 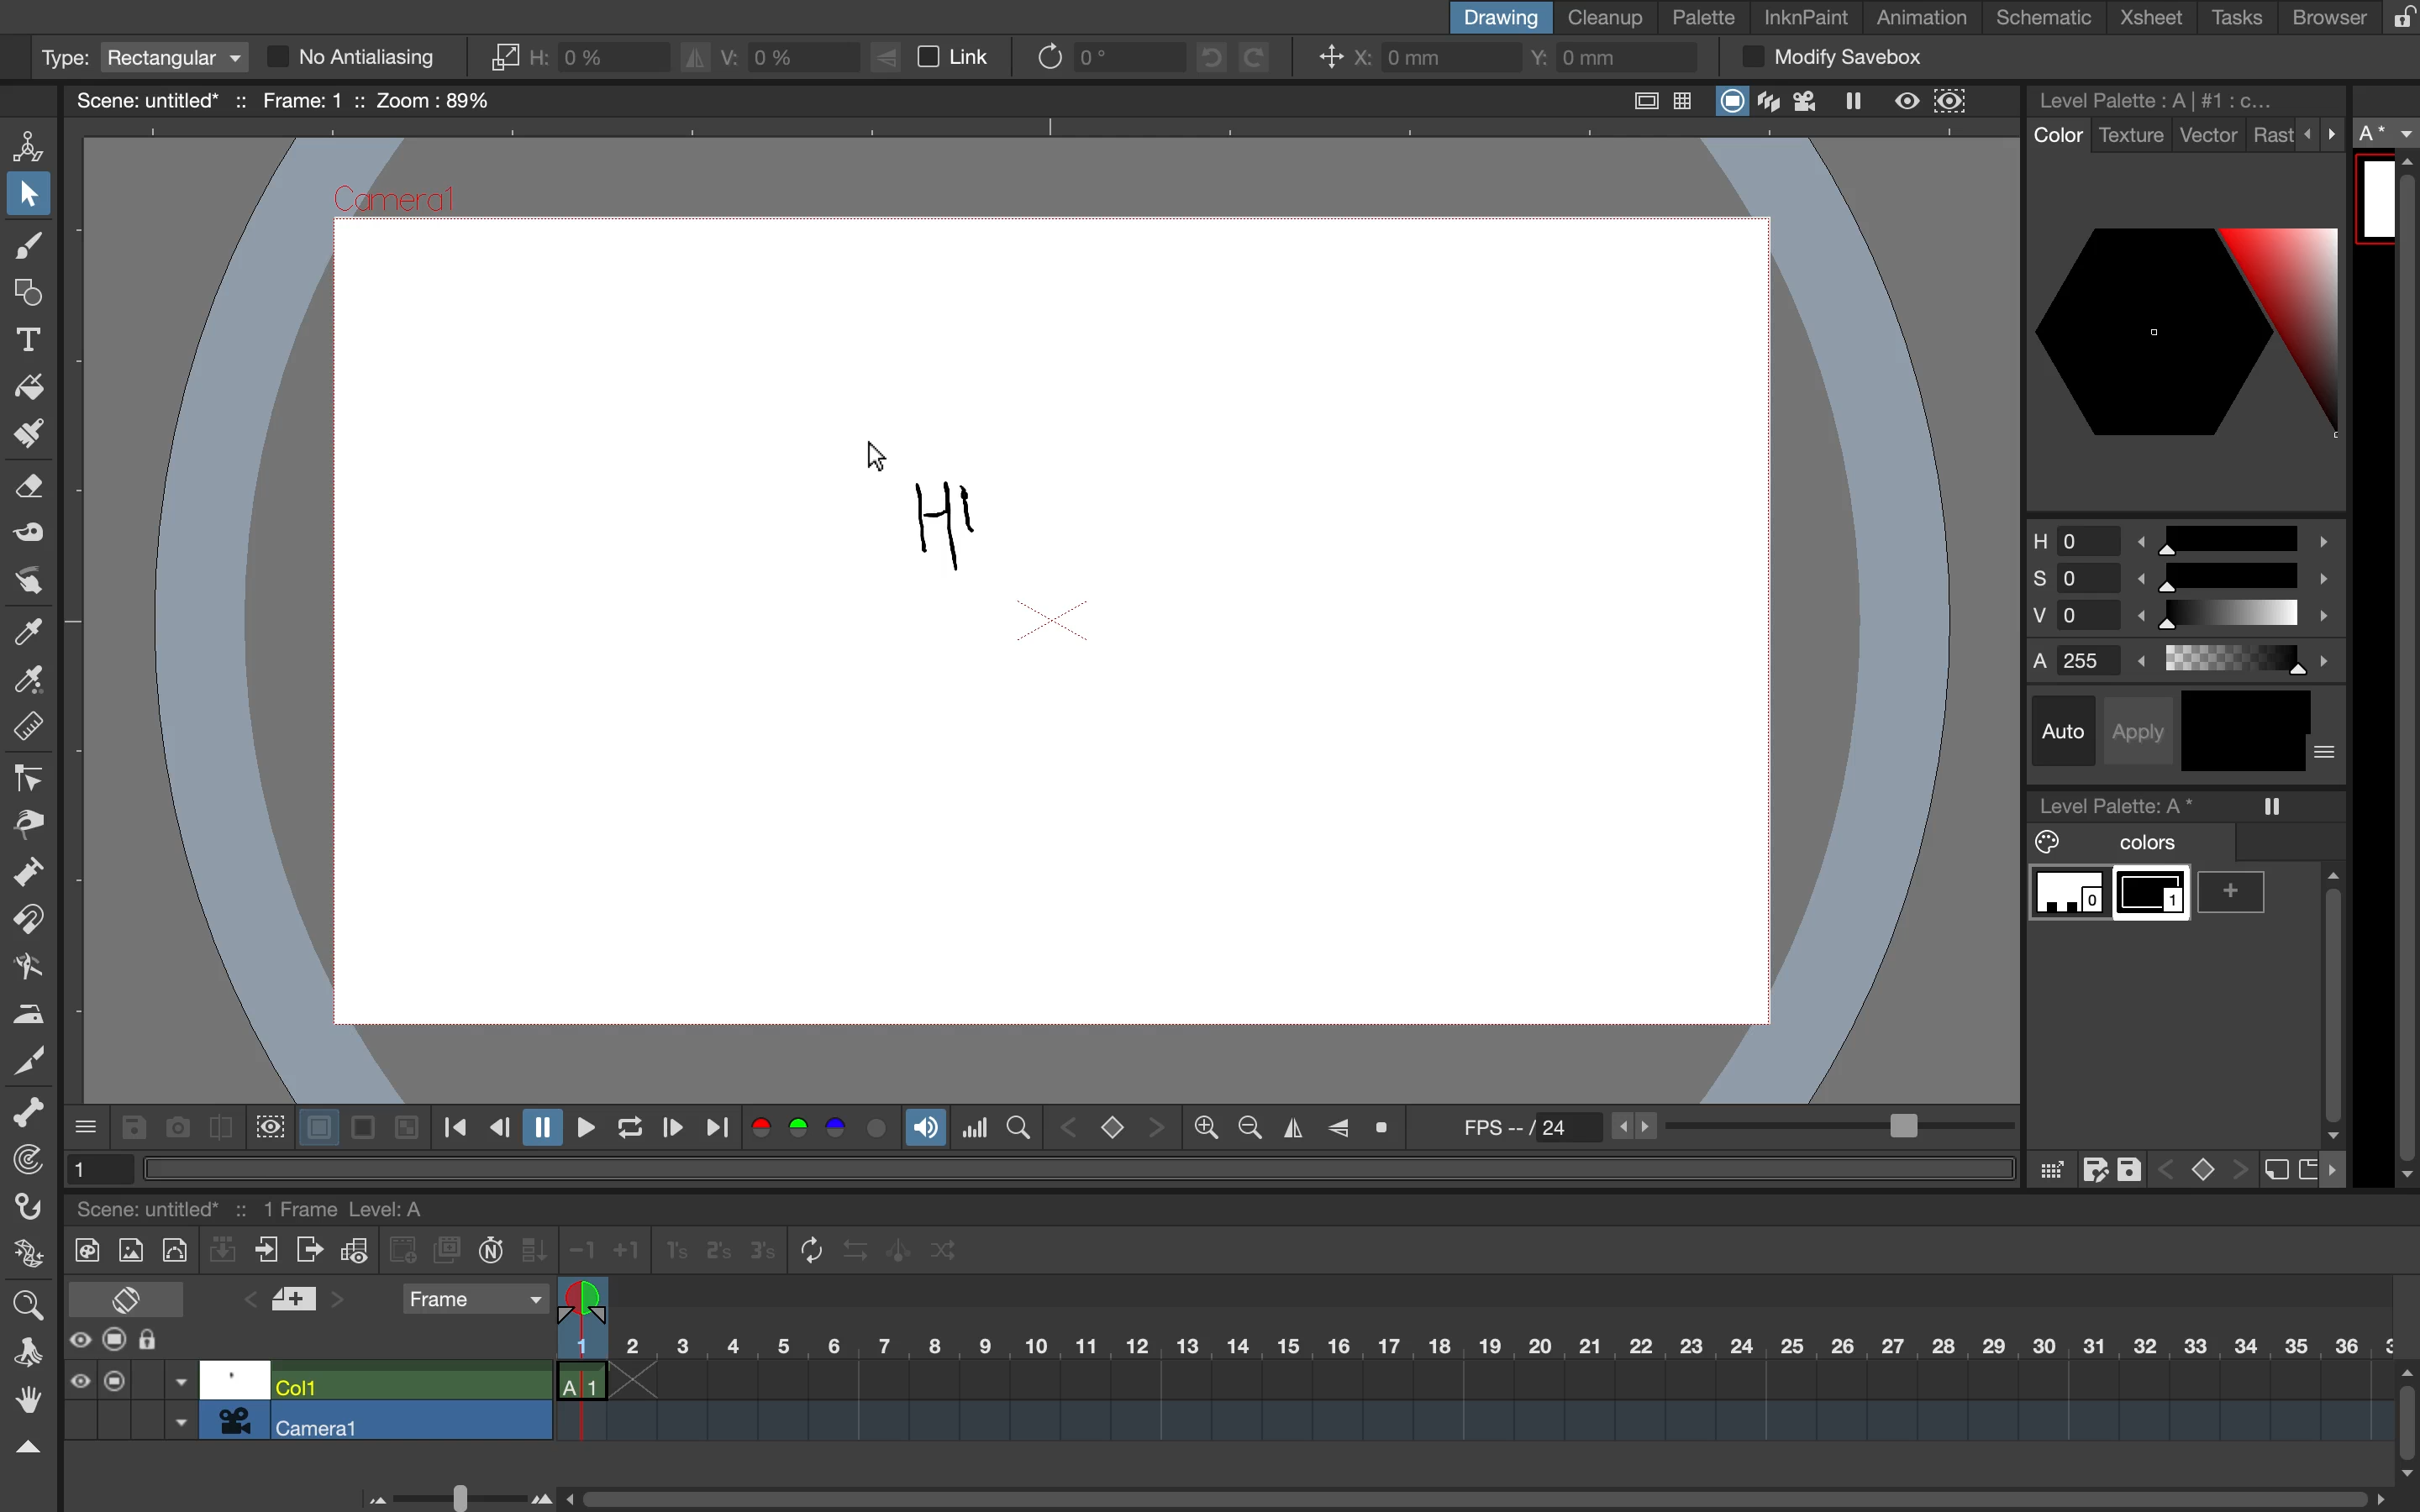 I want to click on freeze, so click(x=1862, y=104).